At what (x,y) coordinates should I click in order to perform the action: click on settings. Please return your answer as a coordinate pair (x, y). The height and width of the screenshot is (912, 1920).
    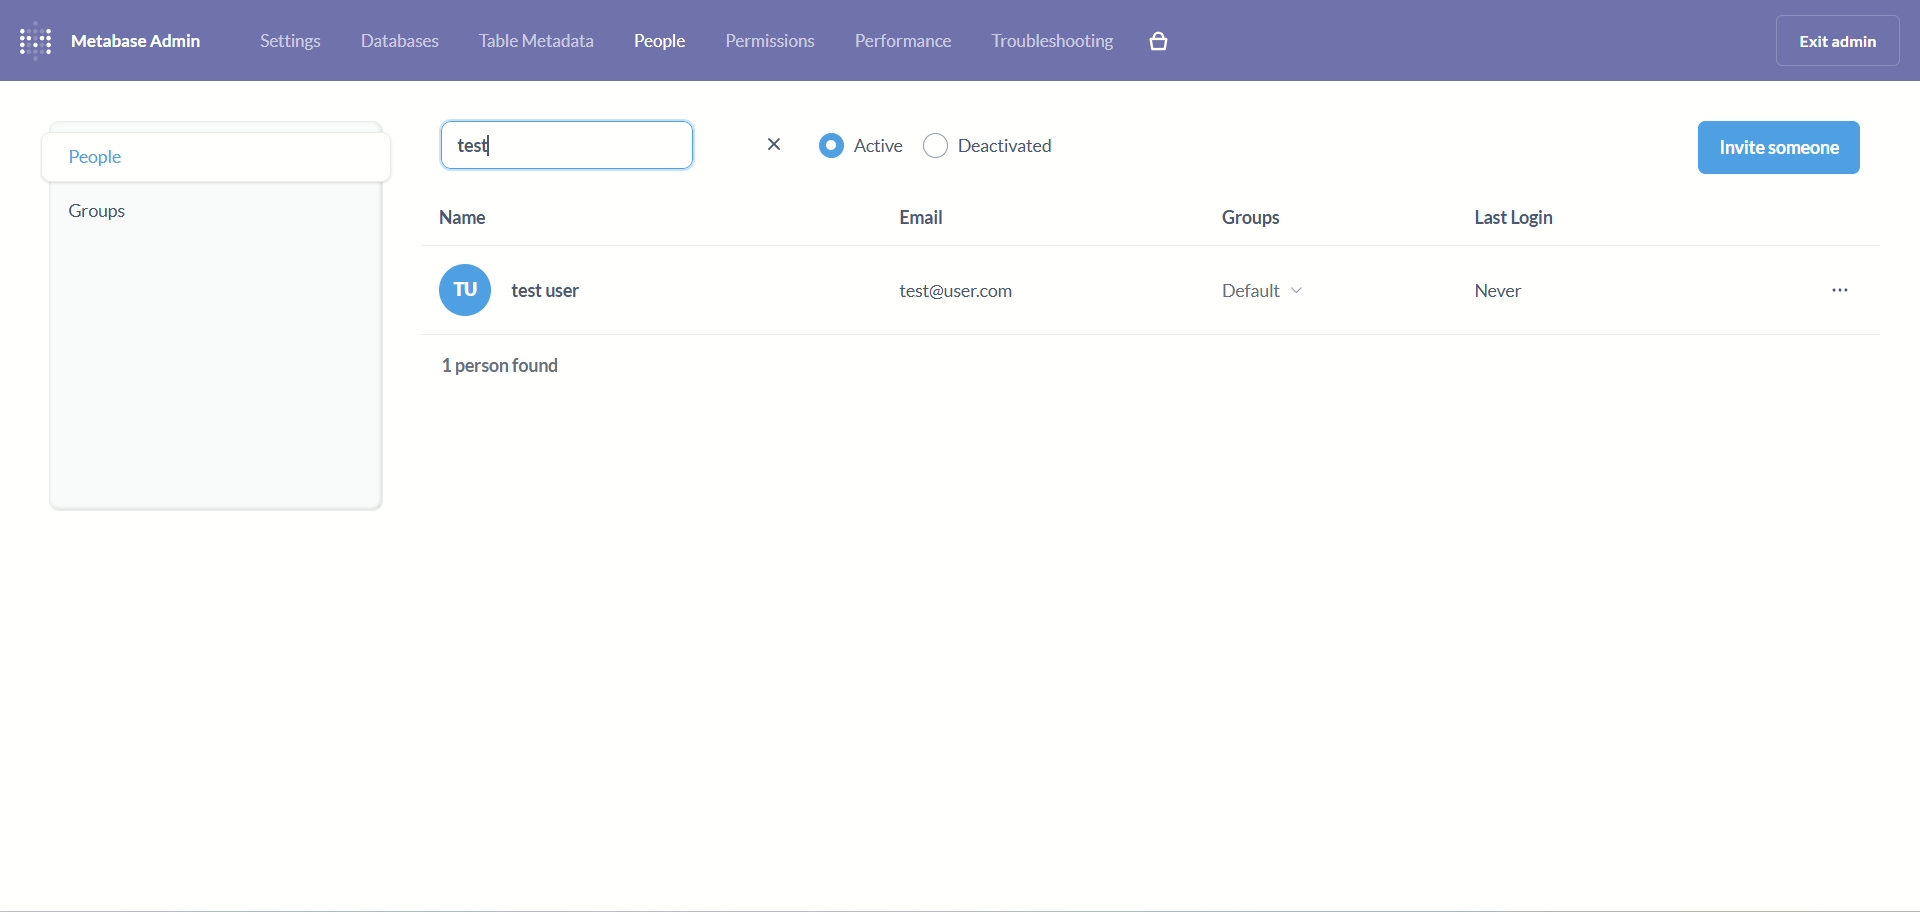
    Looking at the image, I should click on (291, 42).